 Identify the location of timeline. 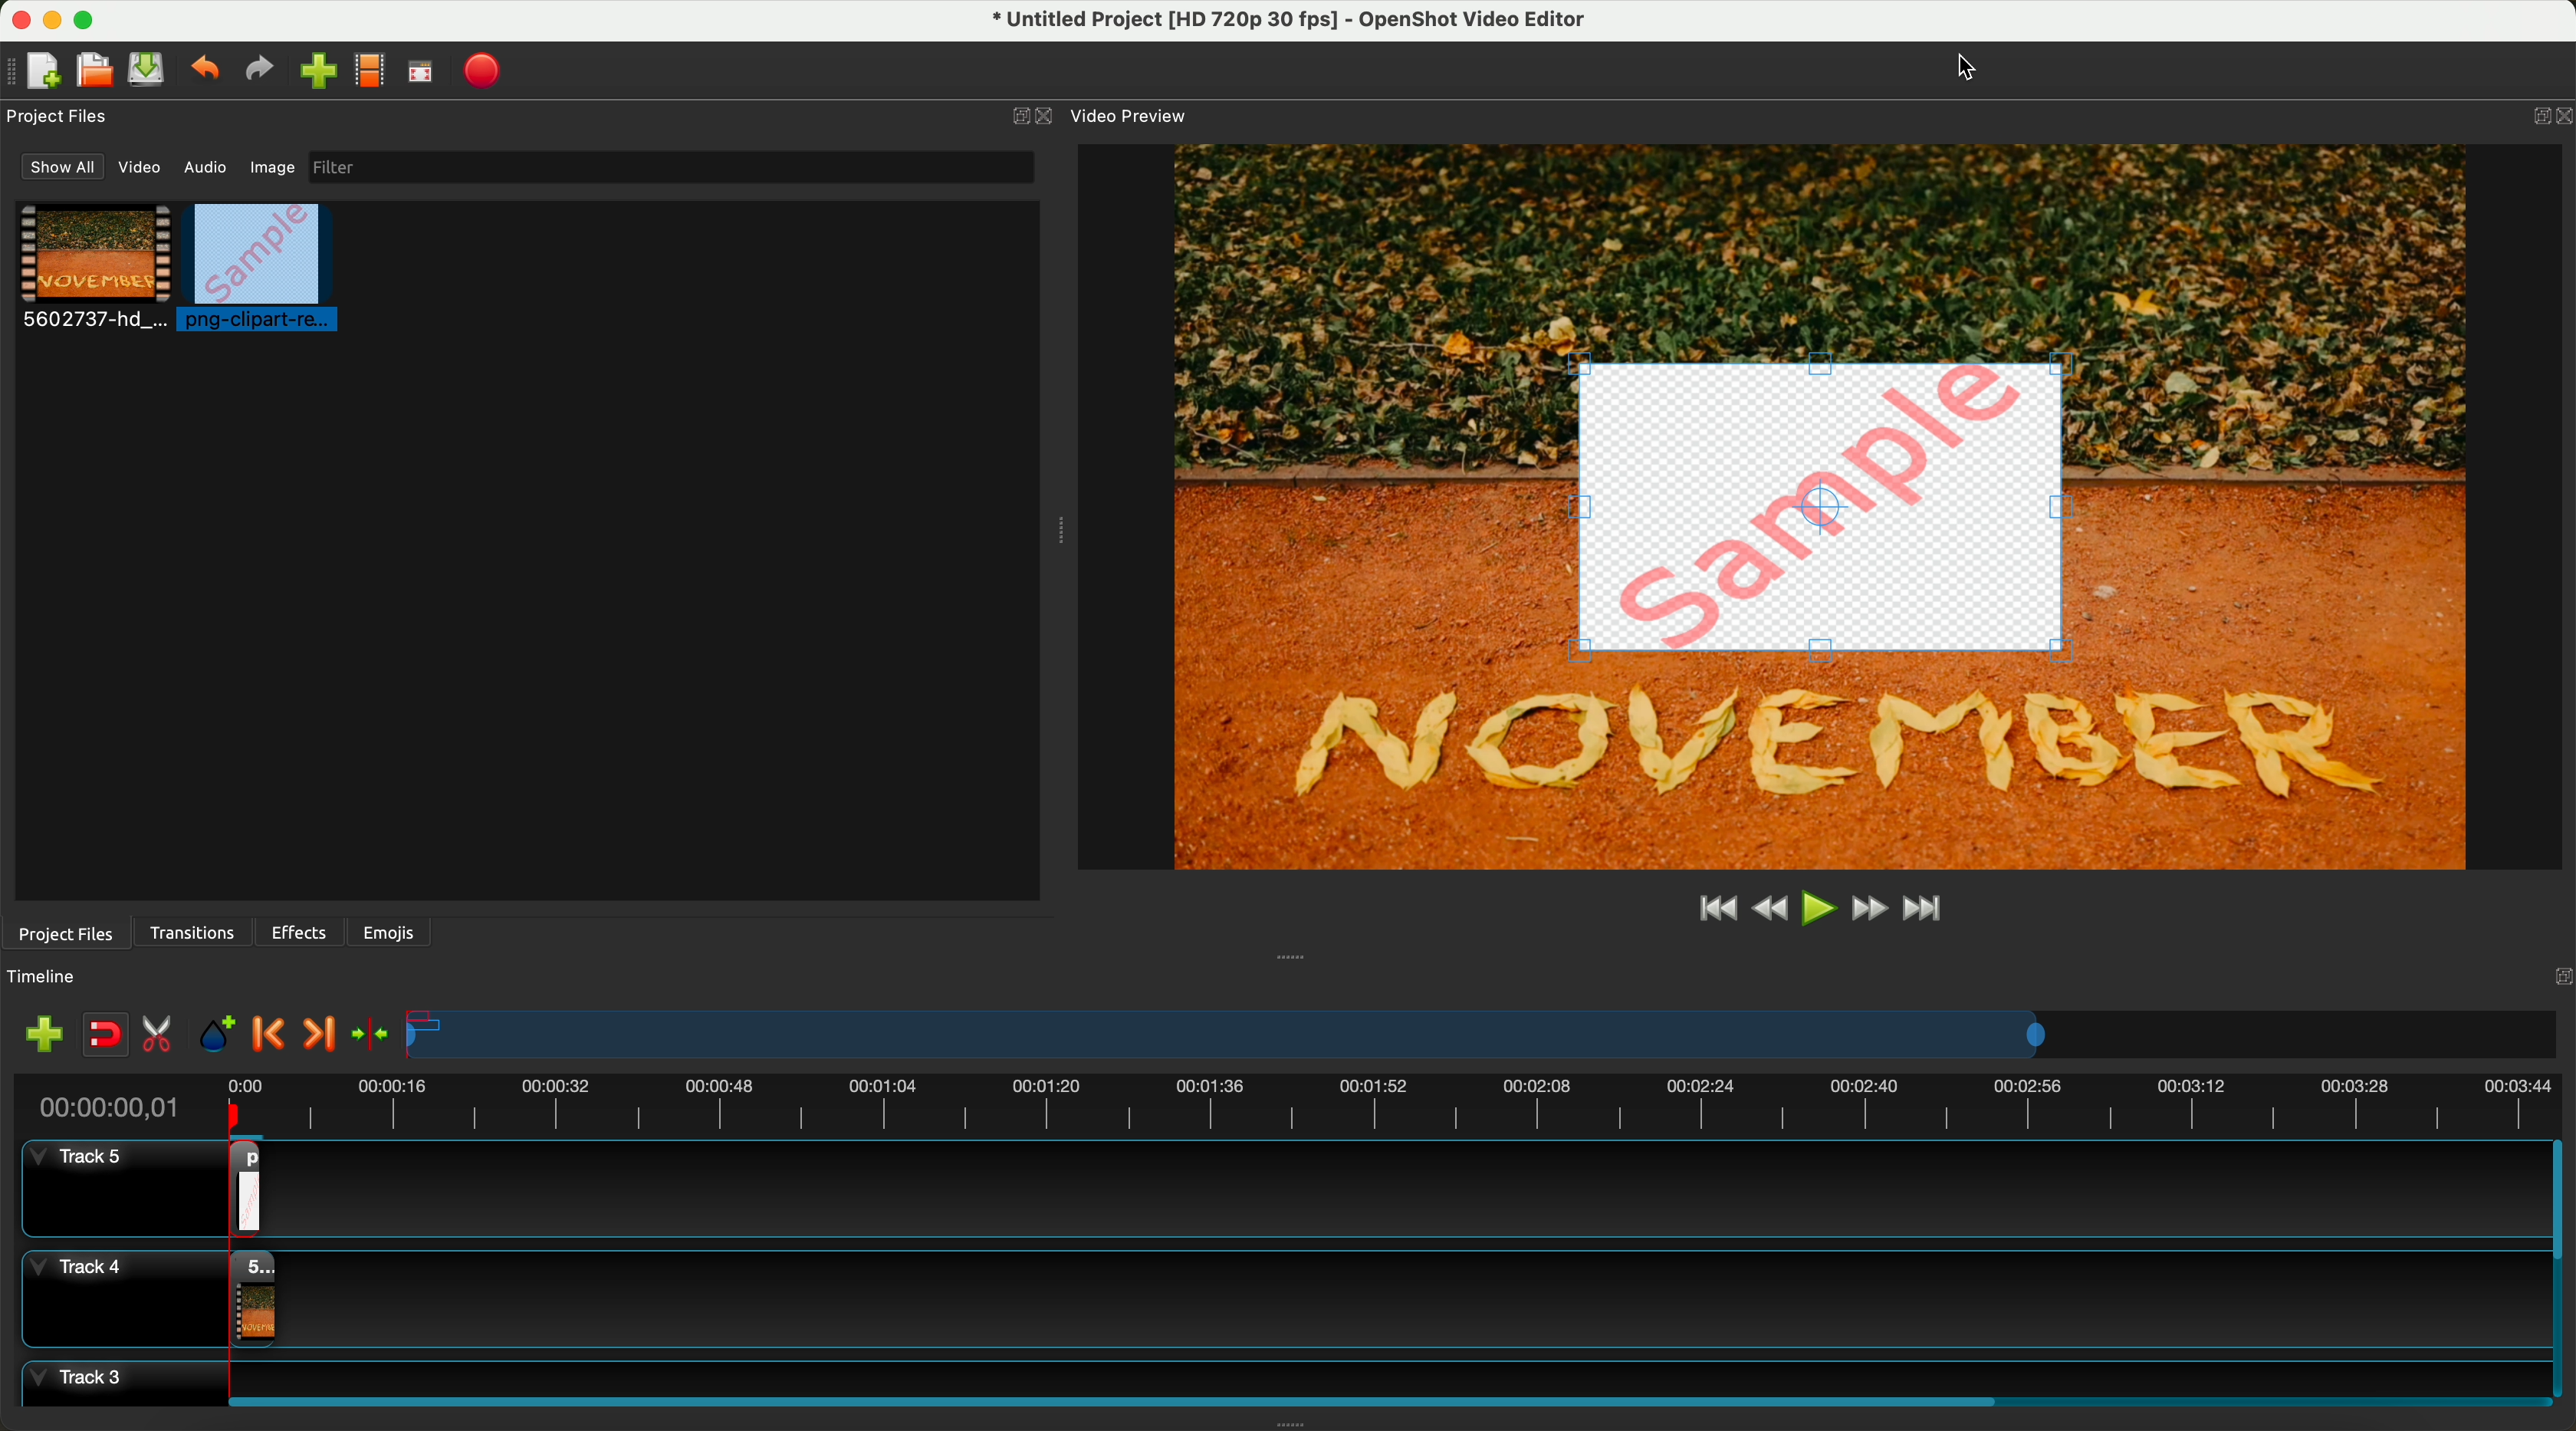
(1484, 1036).